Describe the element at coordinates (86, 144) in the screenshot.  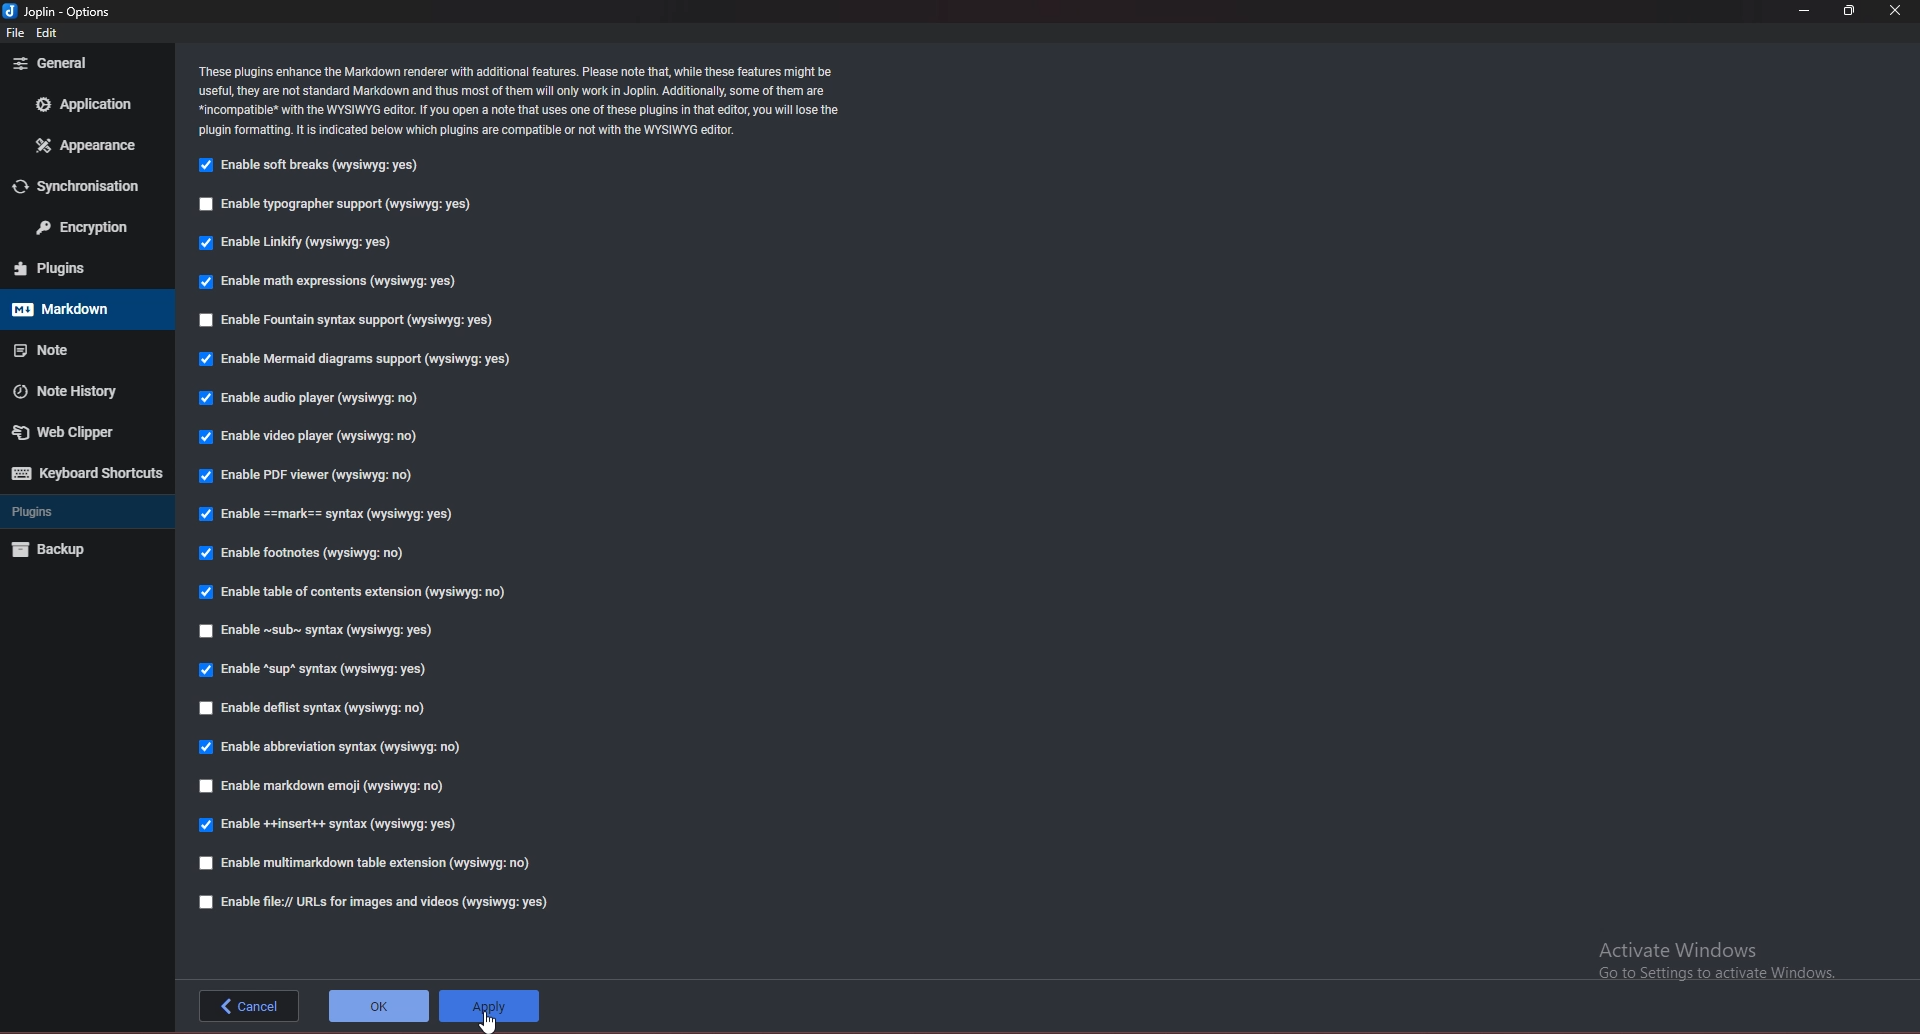
I see `appearance` at that location.